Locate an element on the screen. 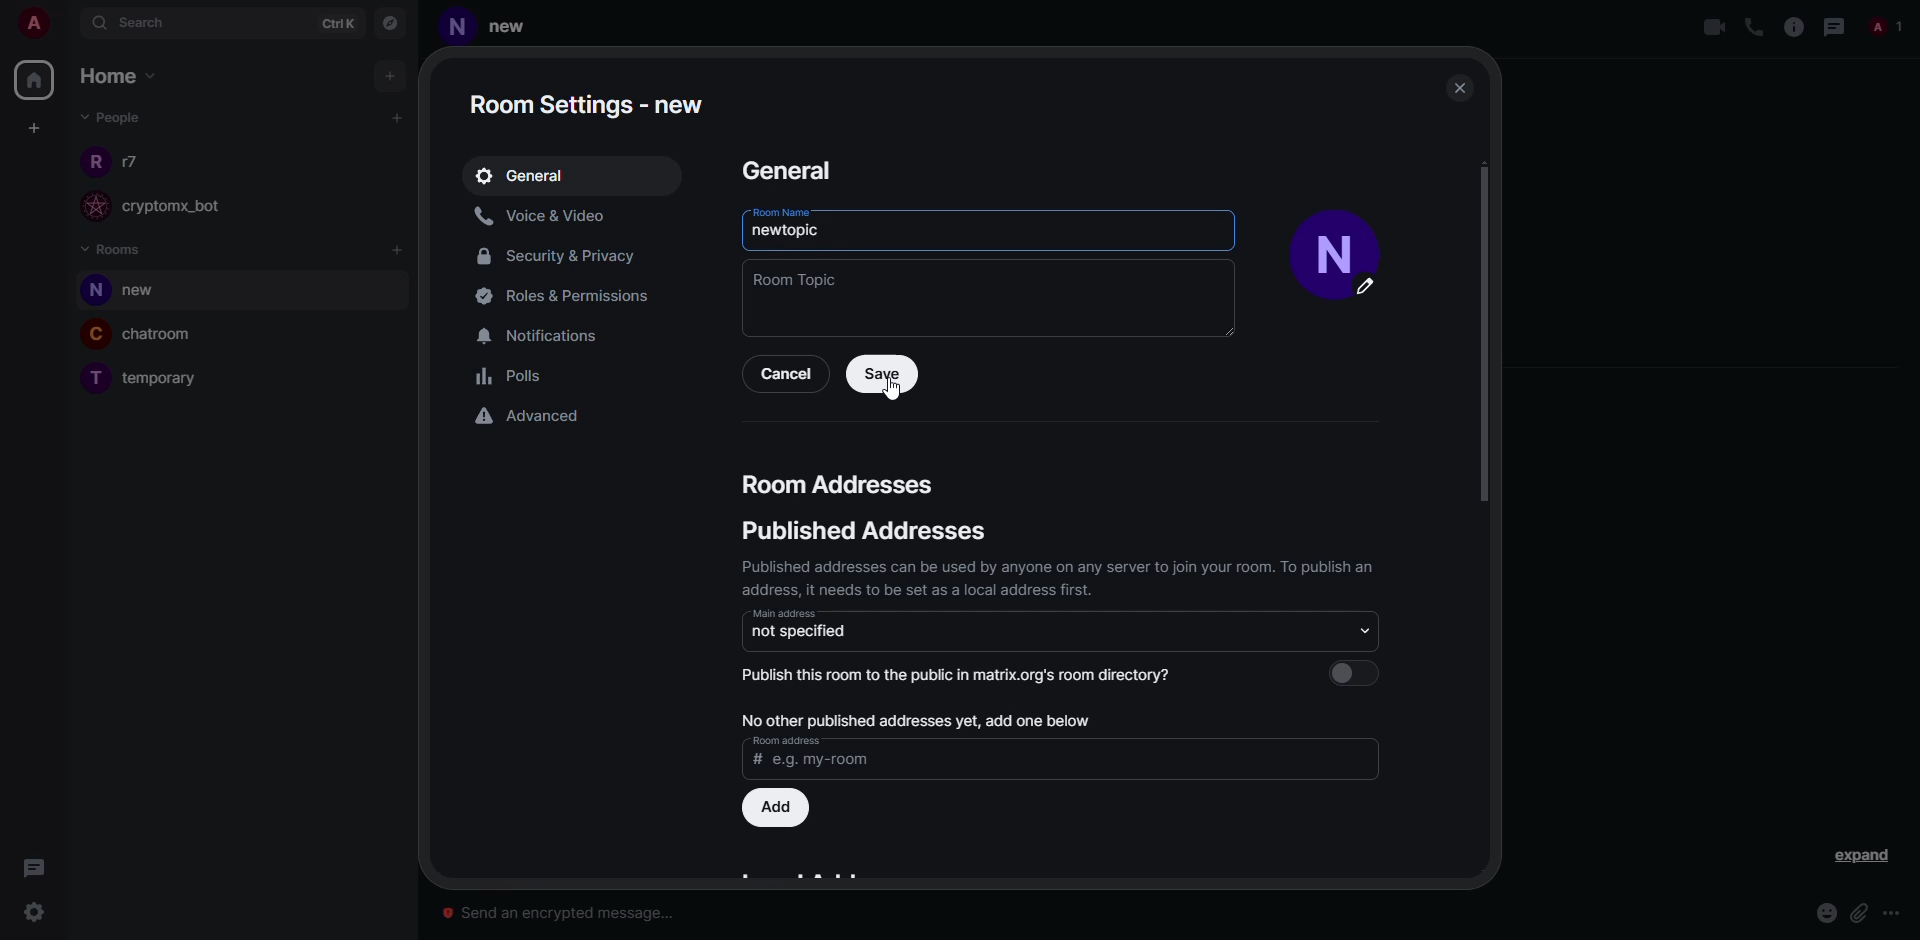 The image size is (1920, 940). voice call is located at coordinates (1751, 27).